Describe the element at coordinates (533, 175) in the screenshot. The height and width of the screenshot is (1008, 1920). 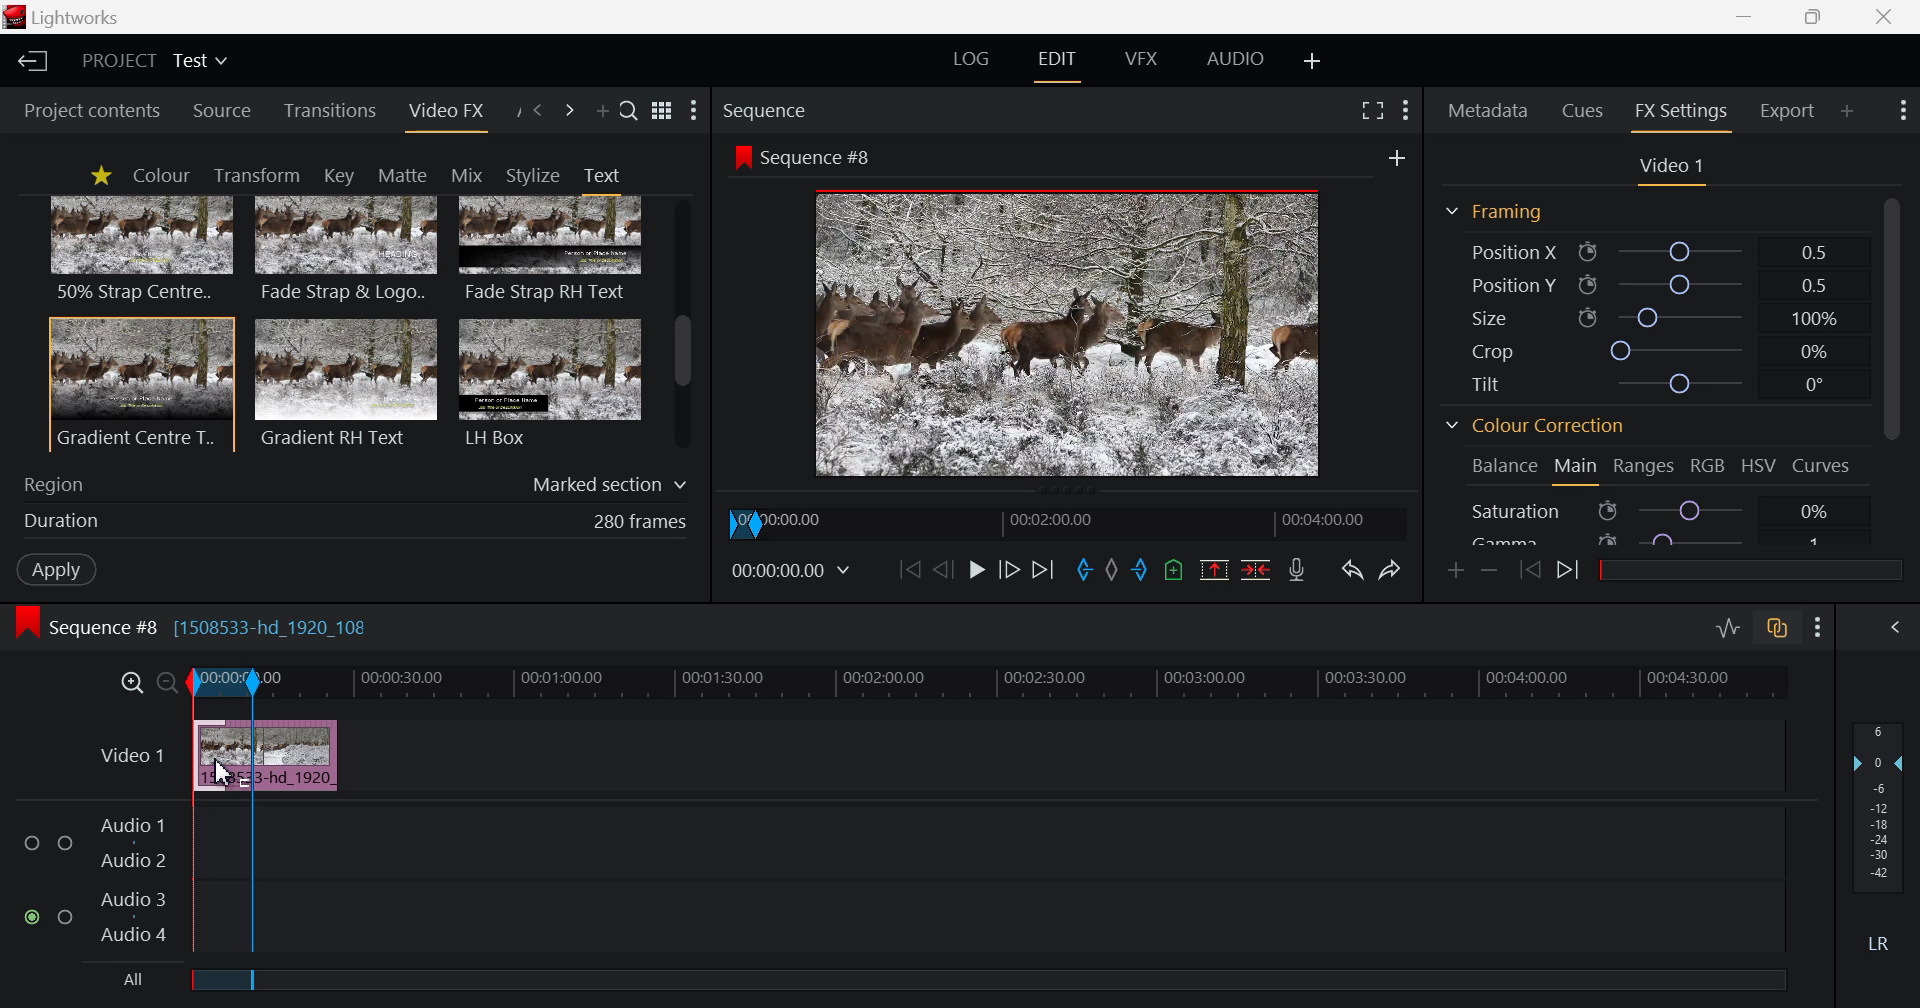
I see `Stylize` at that location.